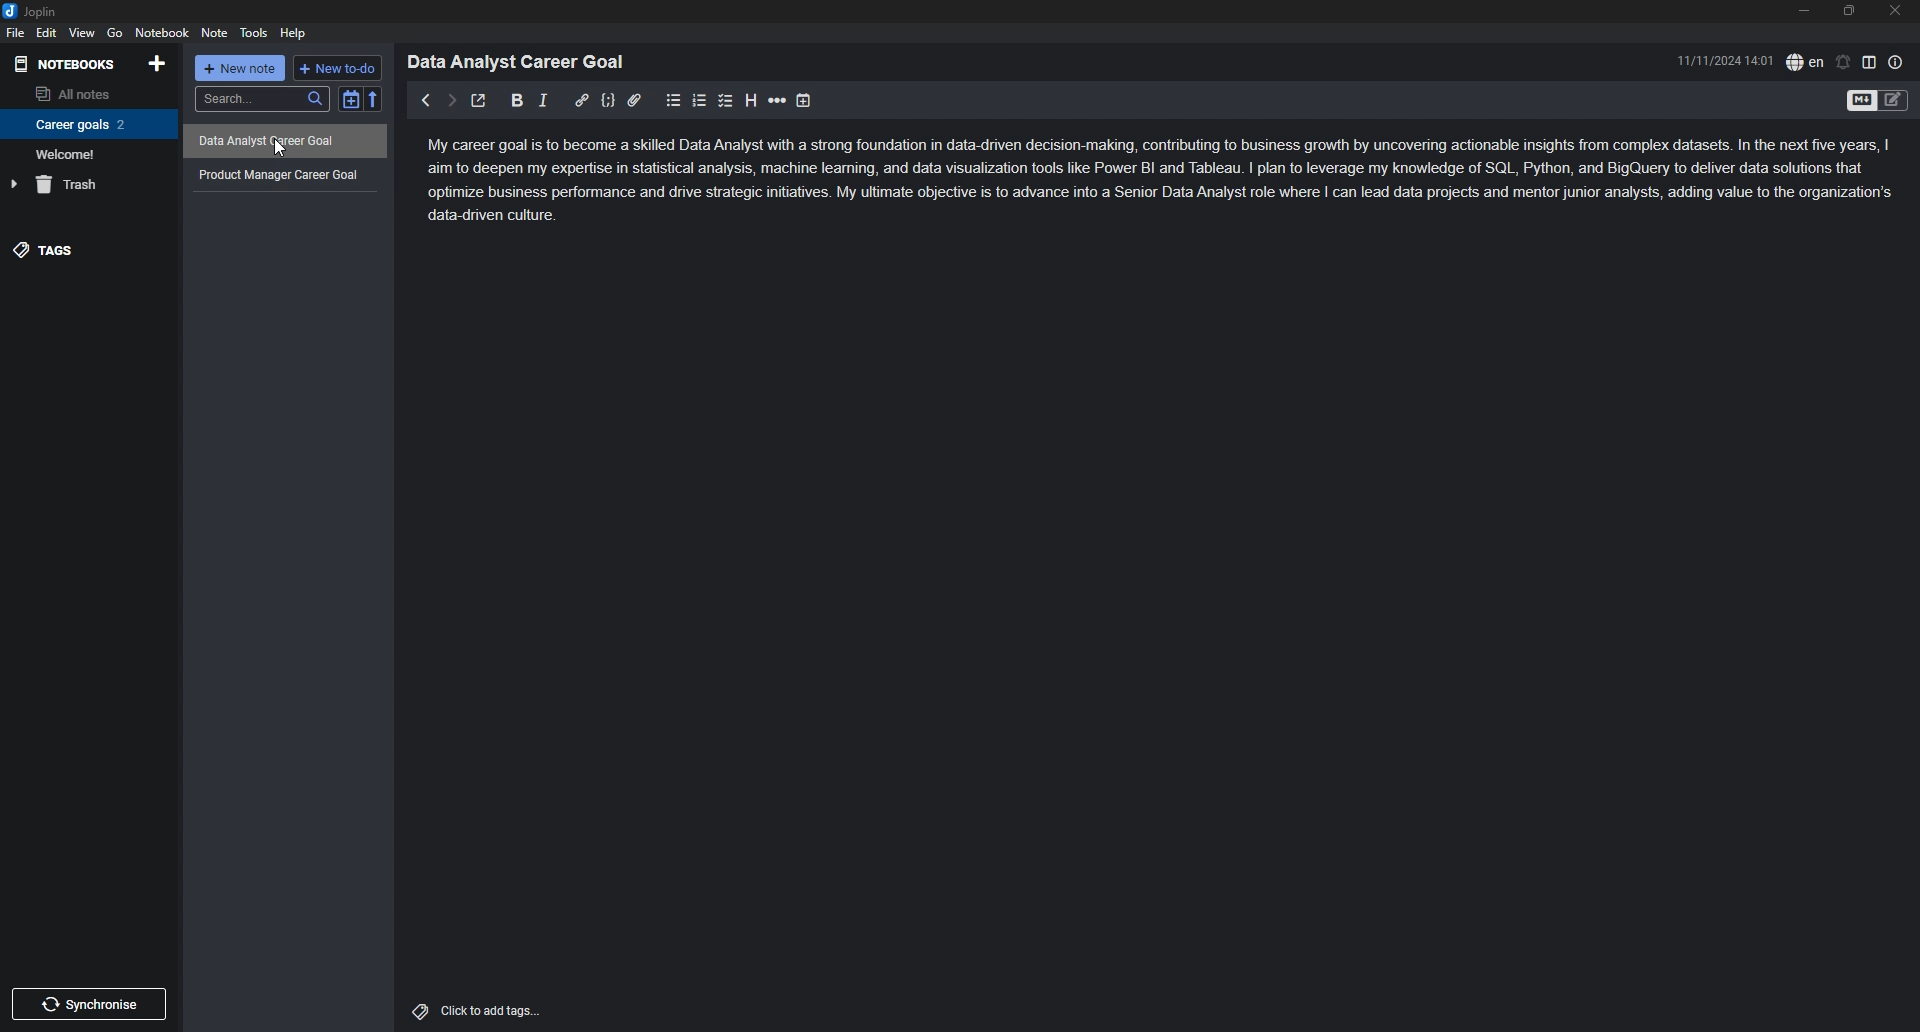 The image size is (1920, 1032). Describe the element at coordinates (1803, 10) in the screenshot. I see `minimize` at that location.